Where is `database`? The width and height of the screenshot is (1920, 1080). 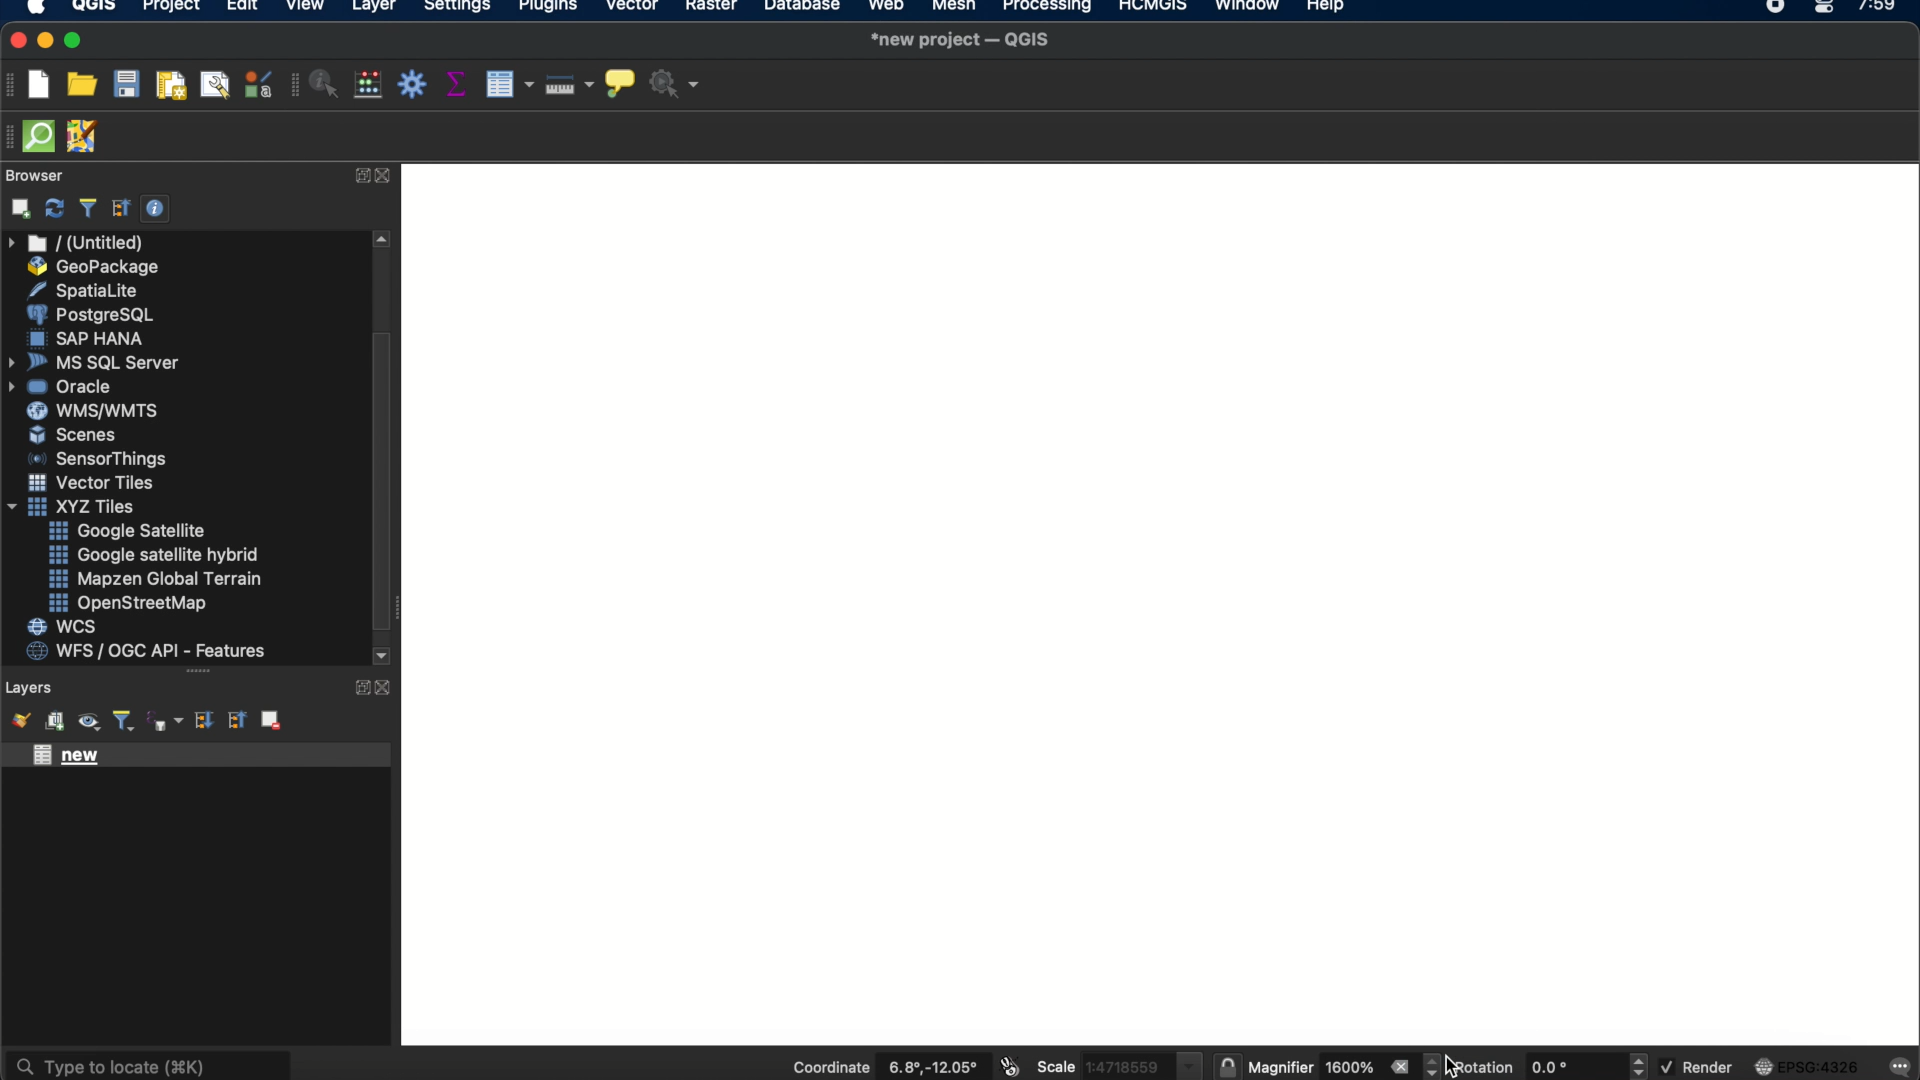
database is located at coordinates (801, 8).